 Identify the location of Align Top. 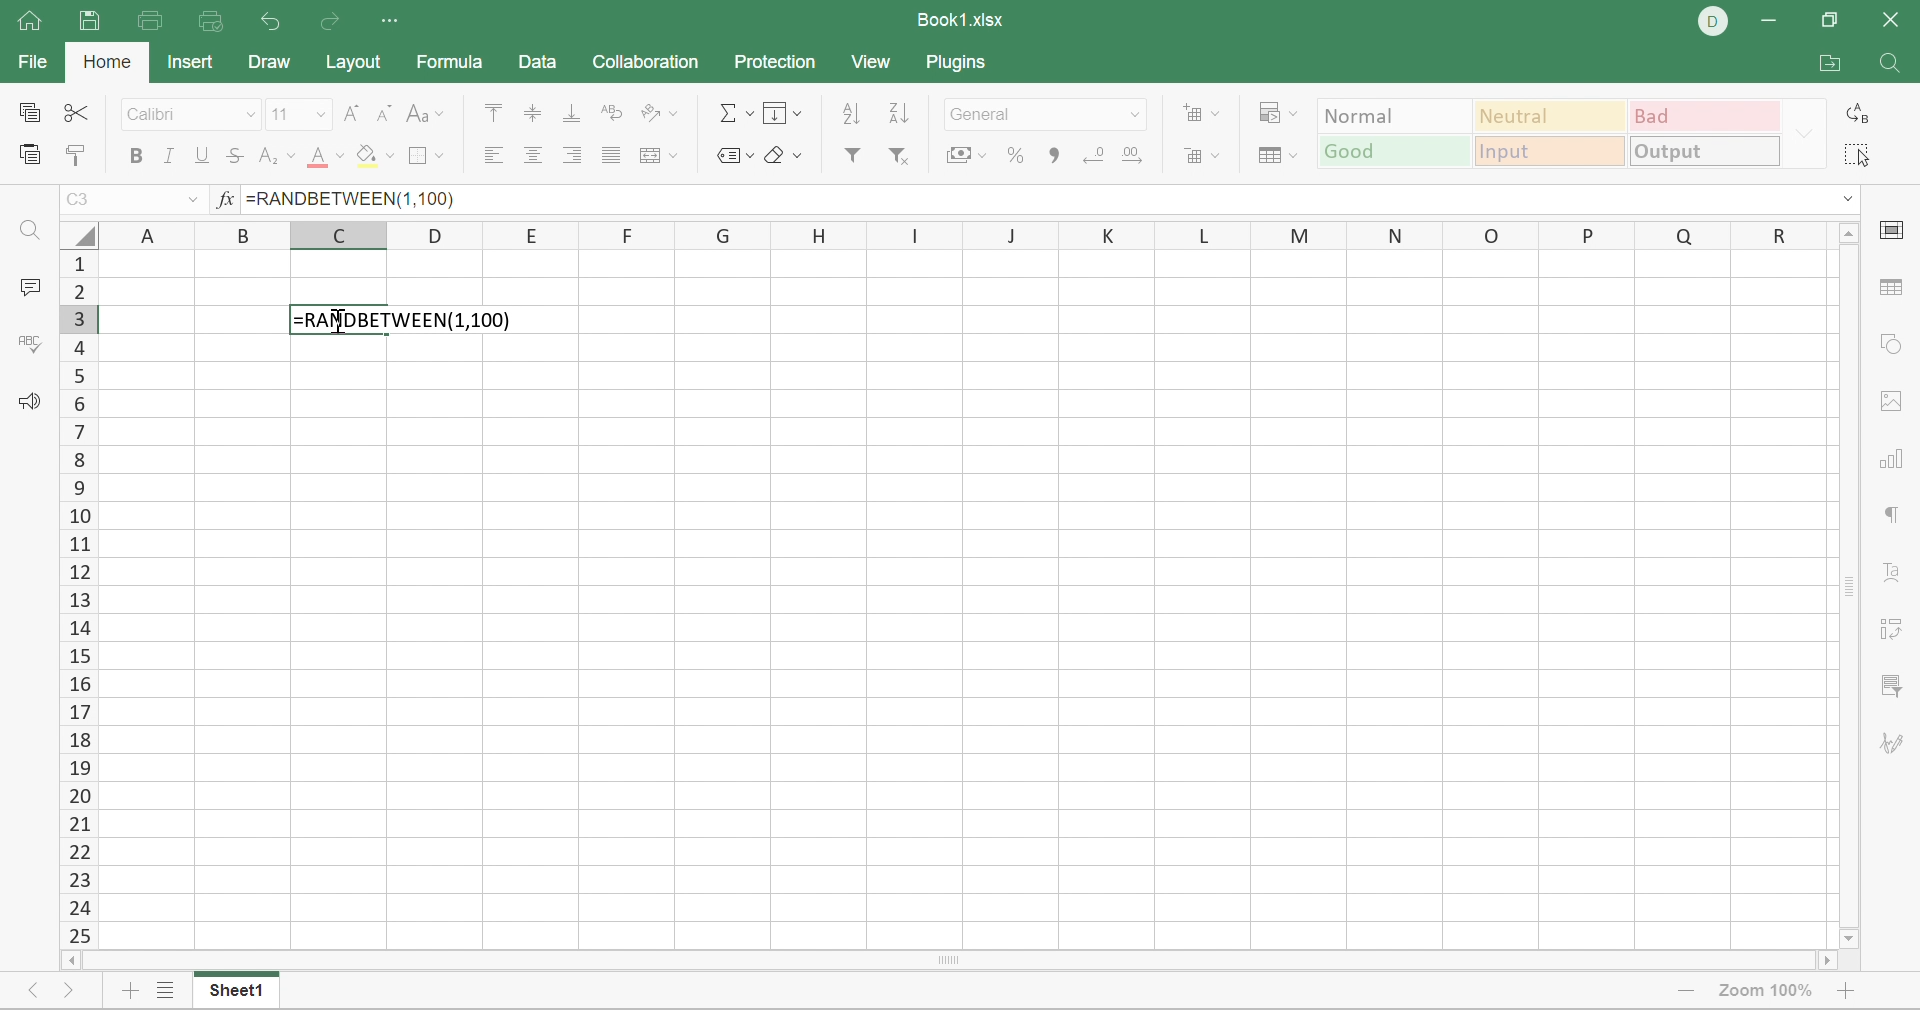
(491, 111).